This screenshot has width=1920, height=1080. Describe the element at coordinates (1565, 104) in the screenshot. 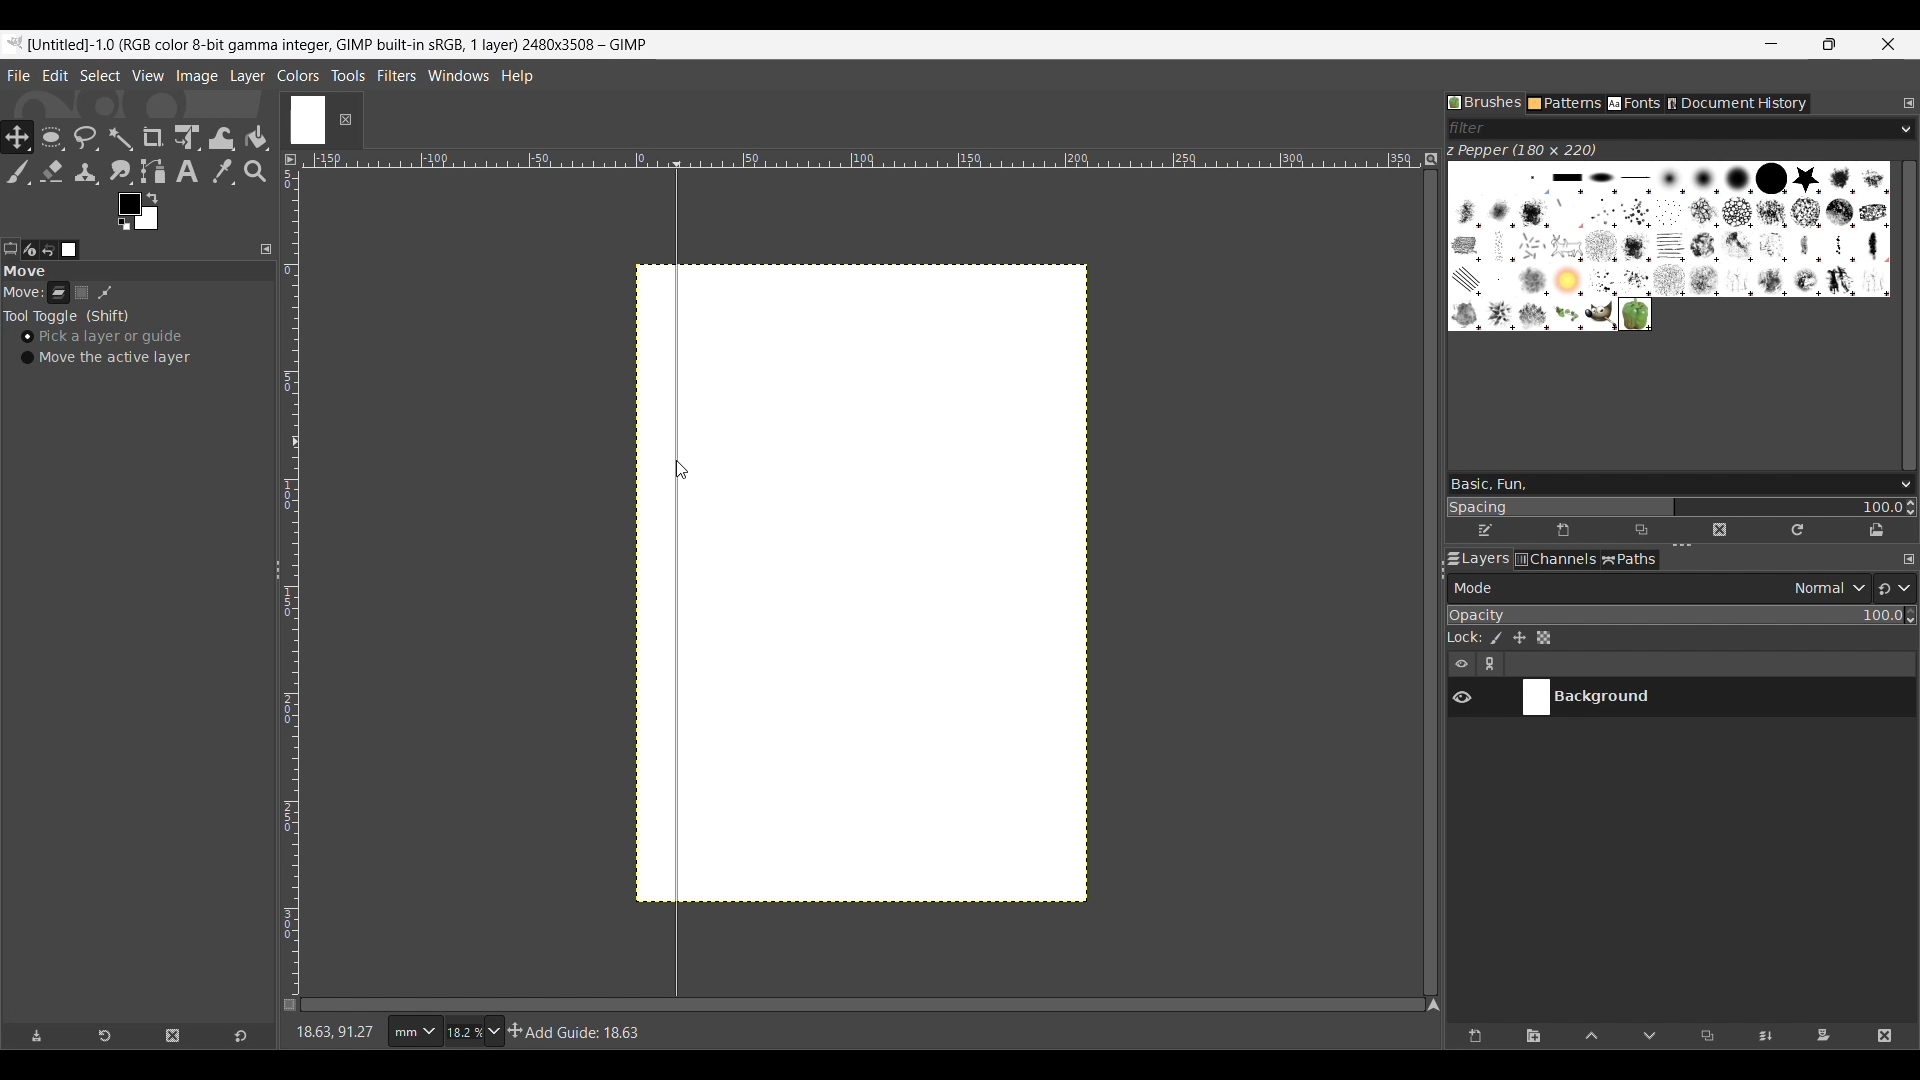

I see `Patterns tab` at that location.